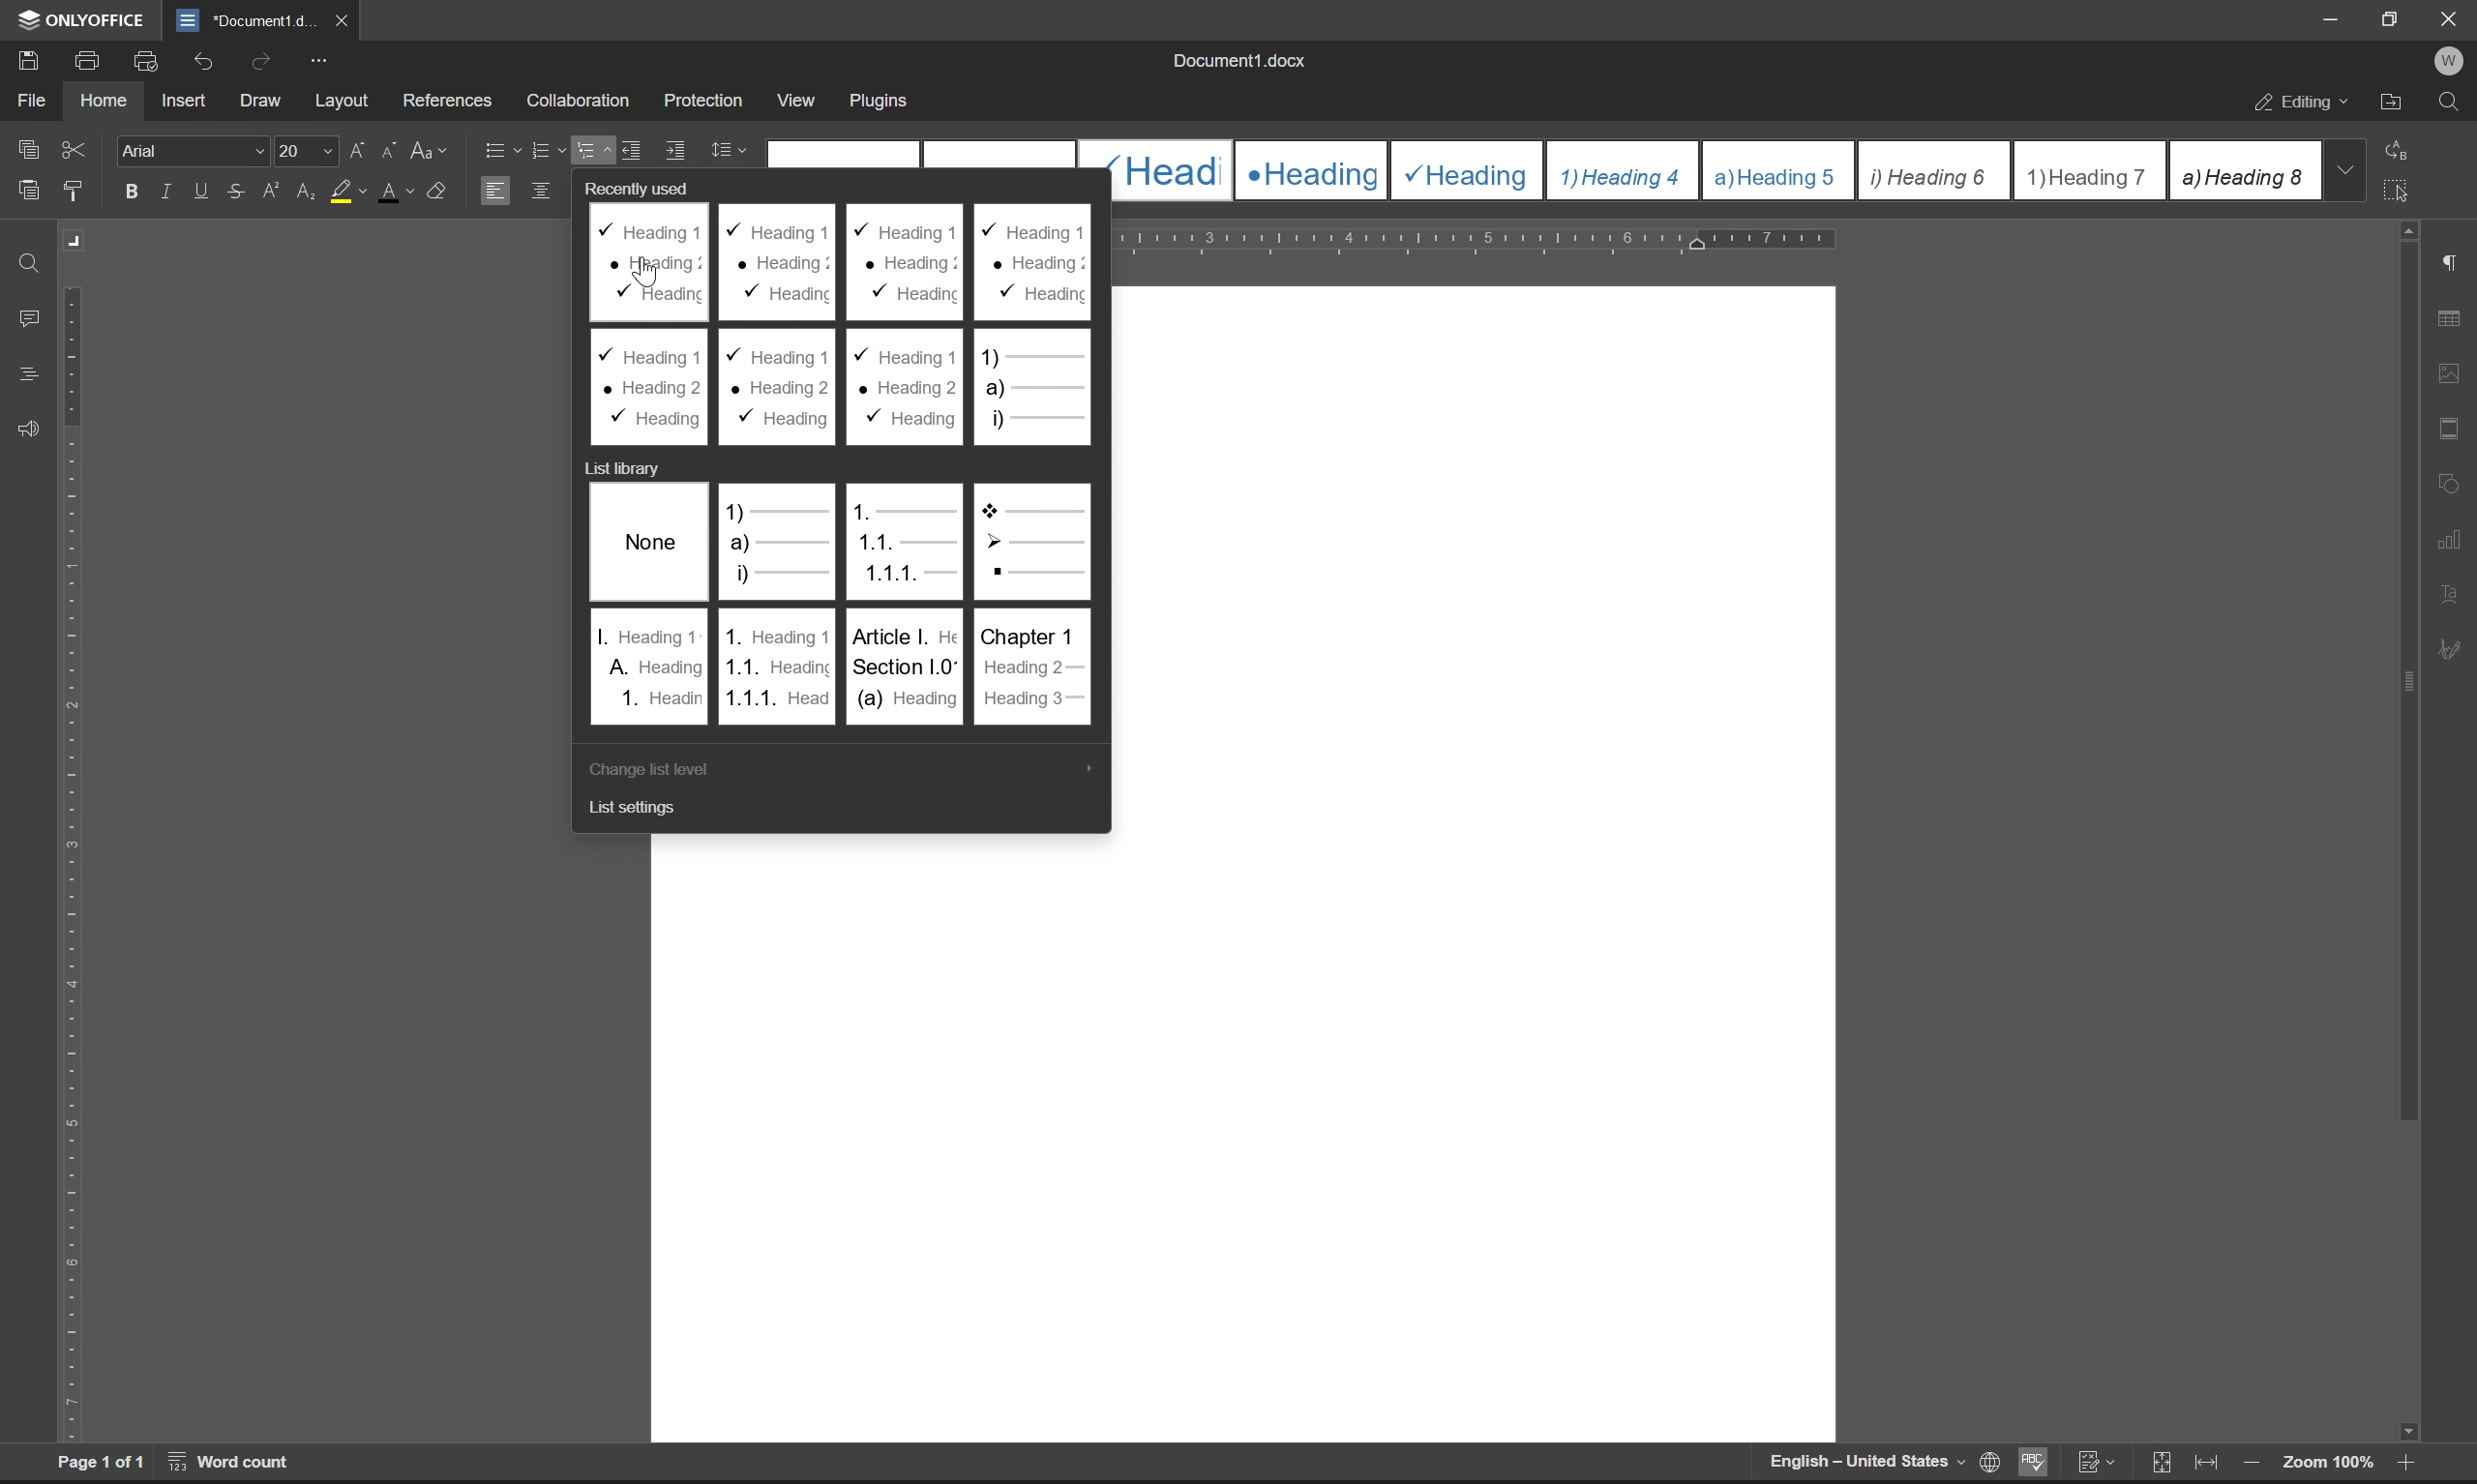 This screenshot has width=2477, height=1484. Describe the element at coordinates (30, 100) in the screenshot. I see `file` at that location.